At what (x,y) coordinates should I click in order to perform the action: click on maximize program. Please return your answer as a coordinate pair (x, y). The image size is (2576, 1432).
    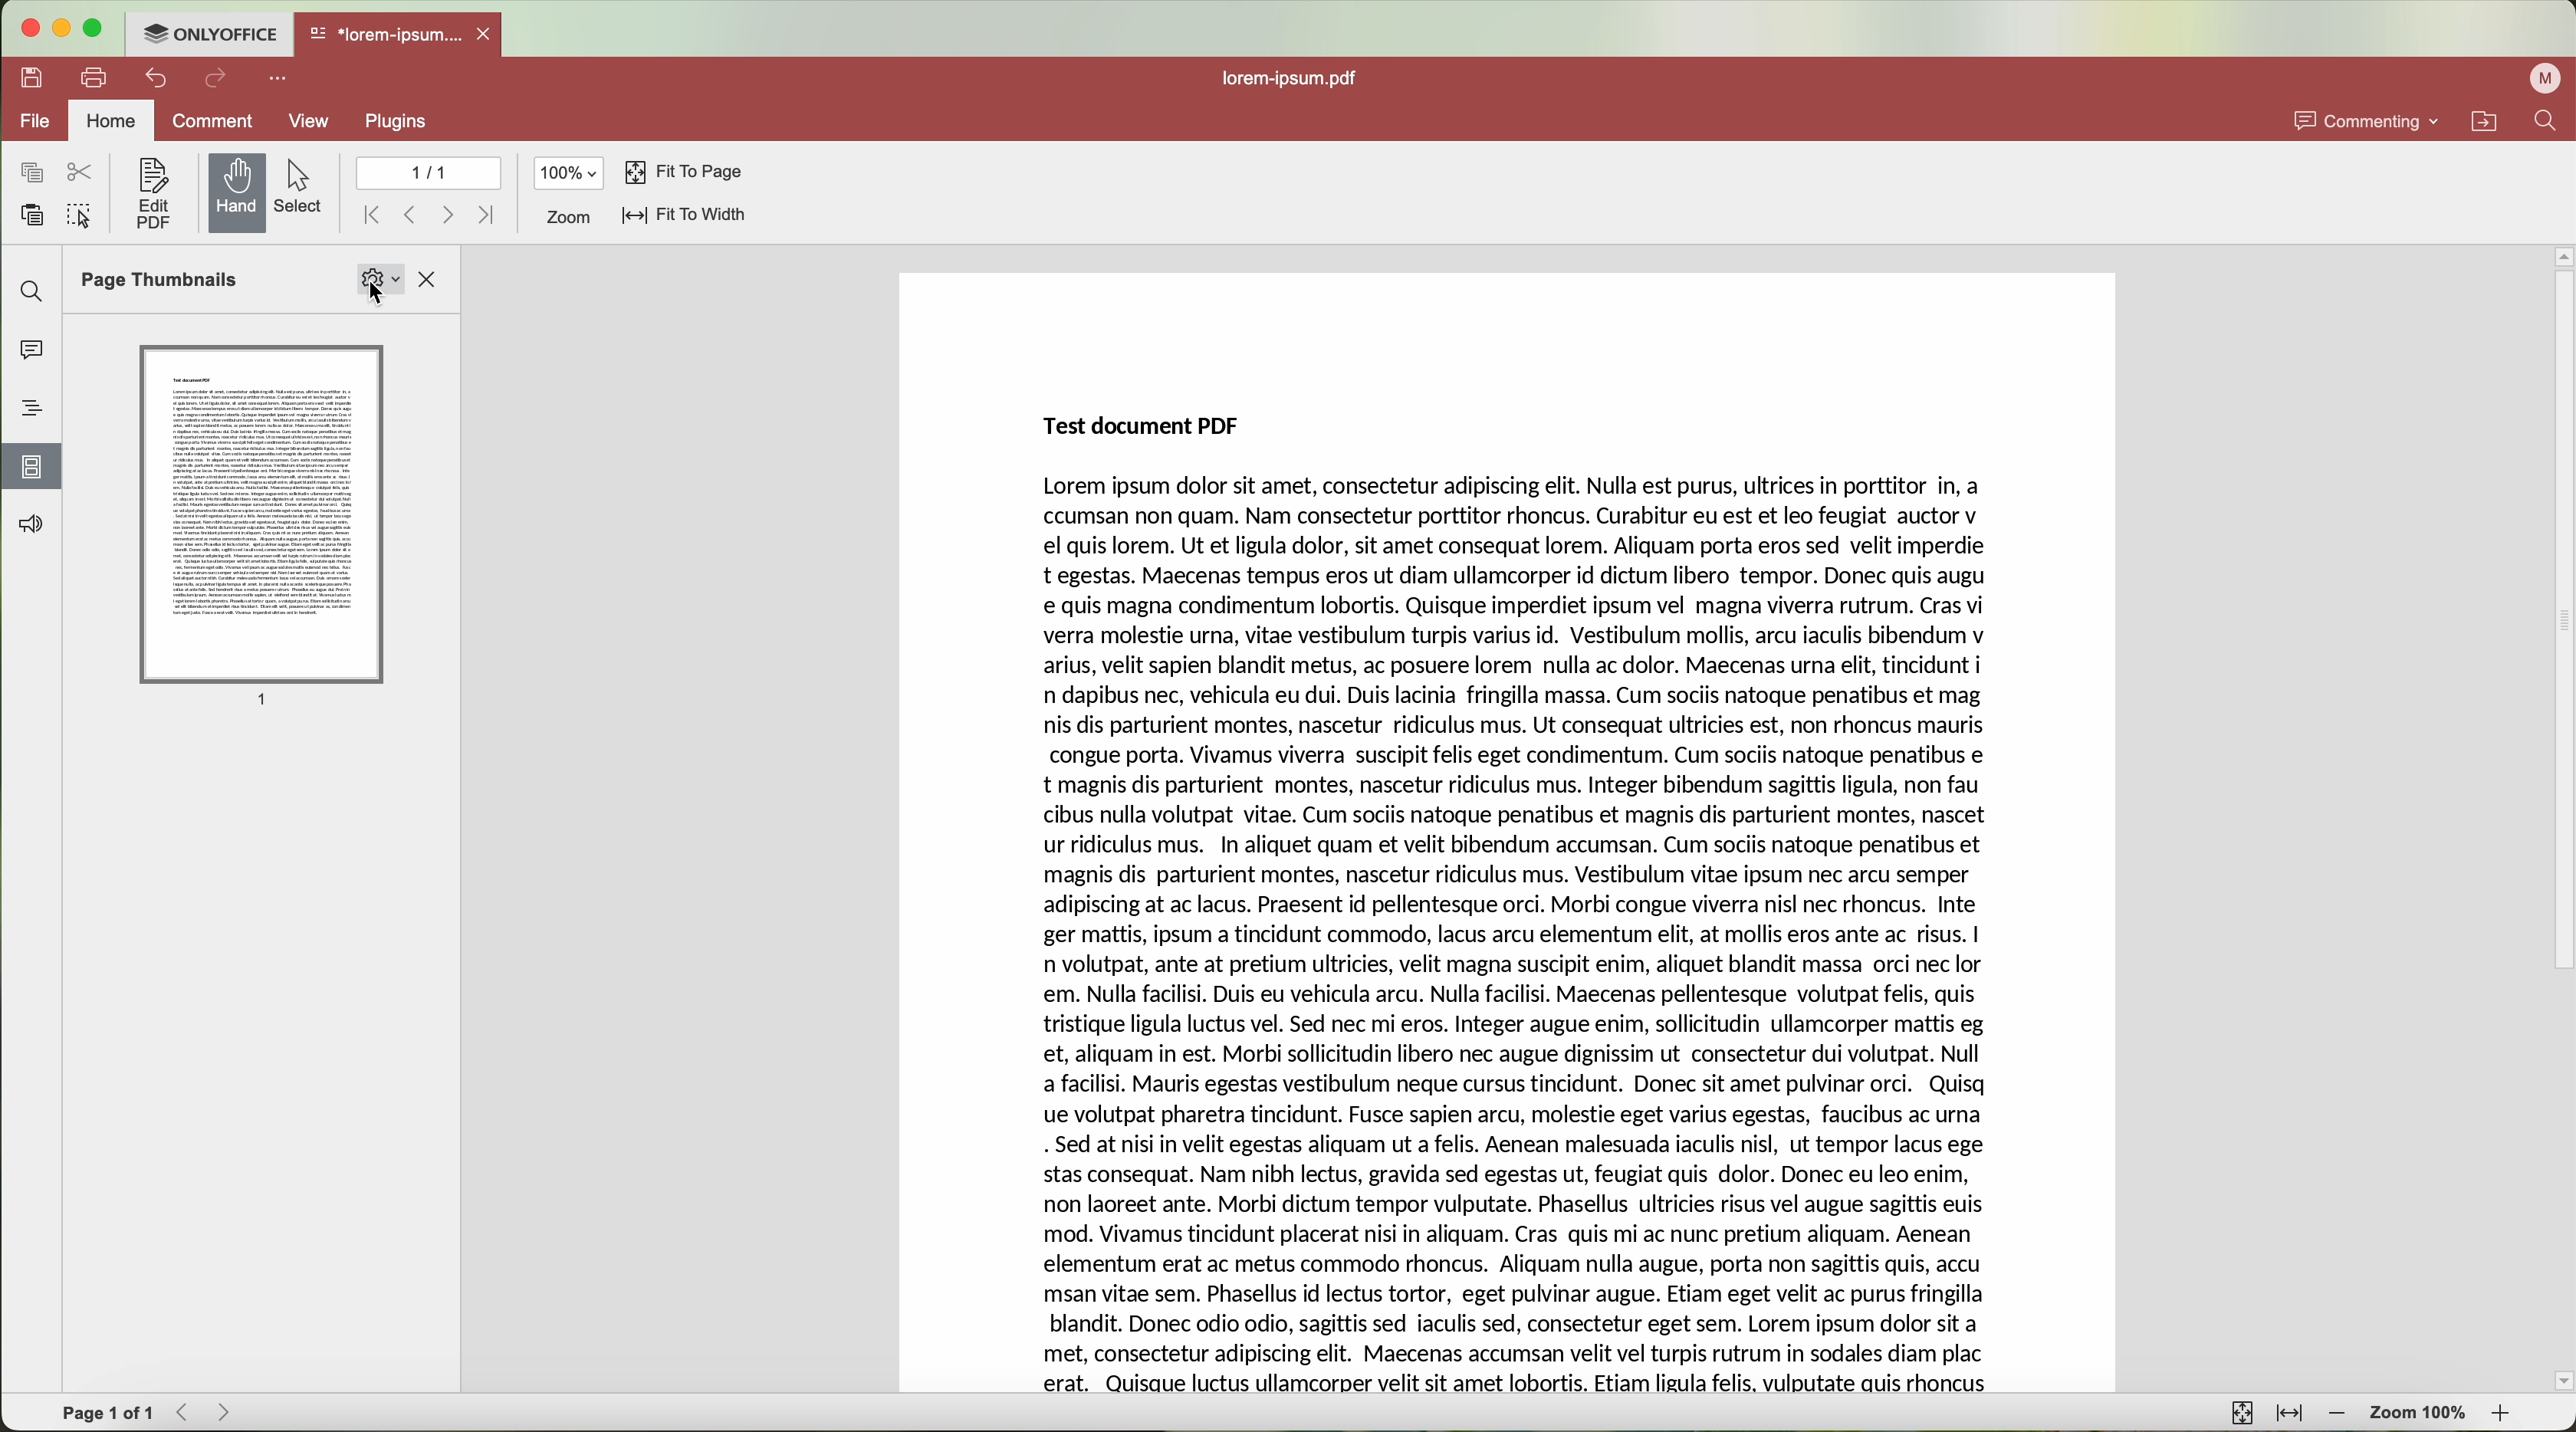
    Looking at the image, I should click on (93, 28).